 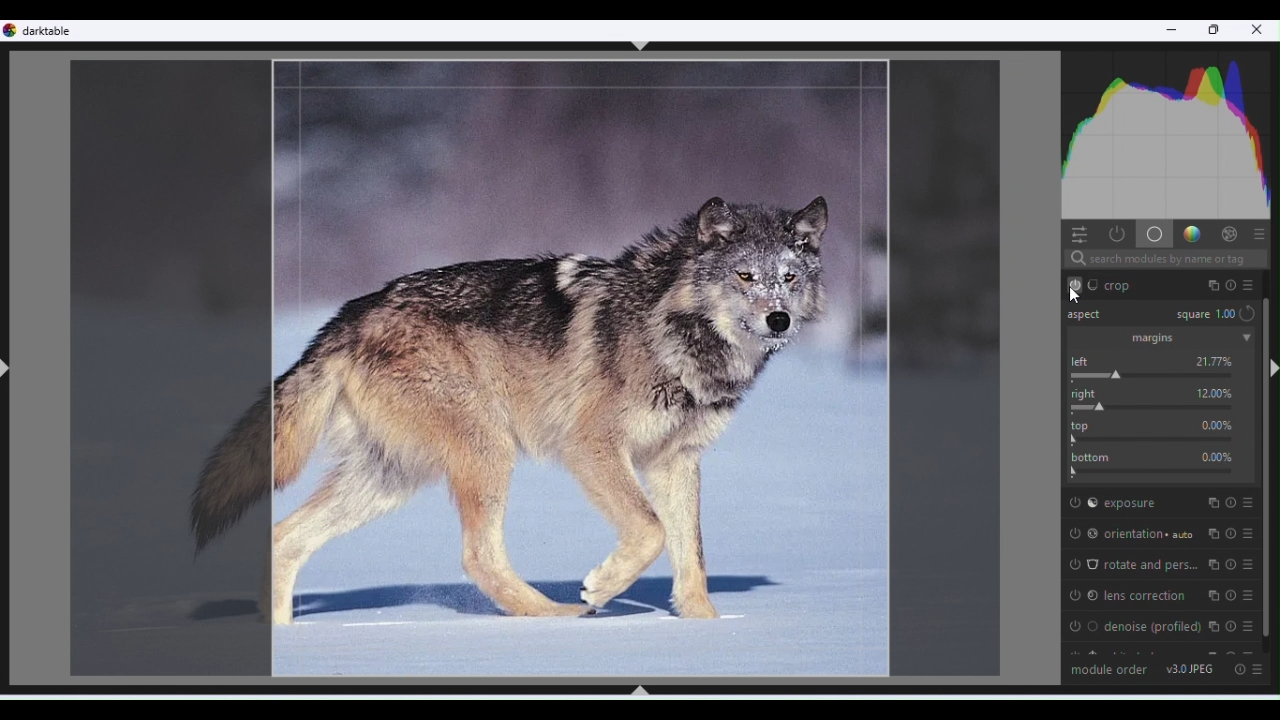 What do you see at coordinates (1260, 233) in the screenshot?
I see `Preset ` at bounding box center [1260, 233].